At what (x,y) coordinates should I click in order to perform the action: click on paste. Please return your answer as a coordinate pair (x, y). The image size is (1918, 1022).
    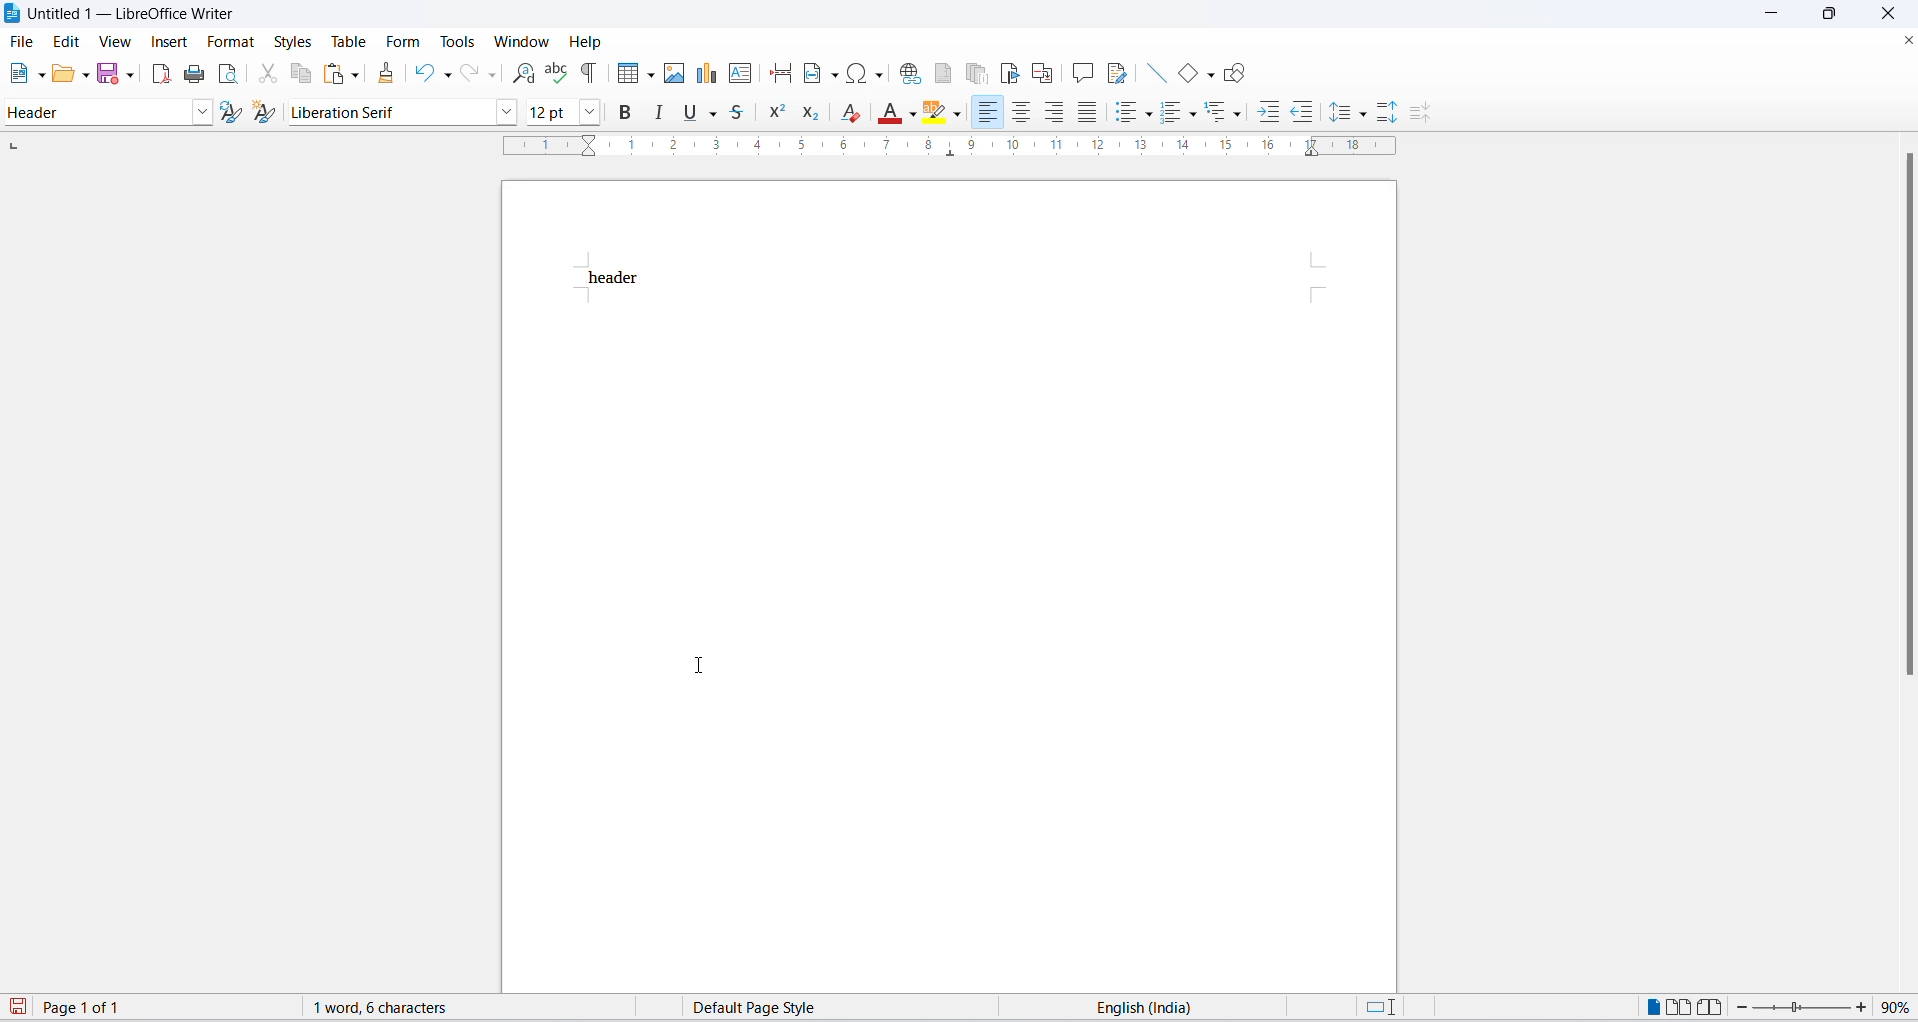
    Looking at the image, I should click on (331, 75).